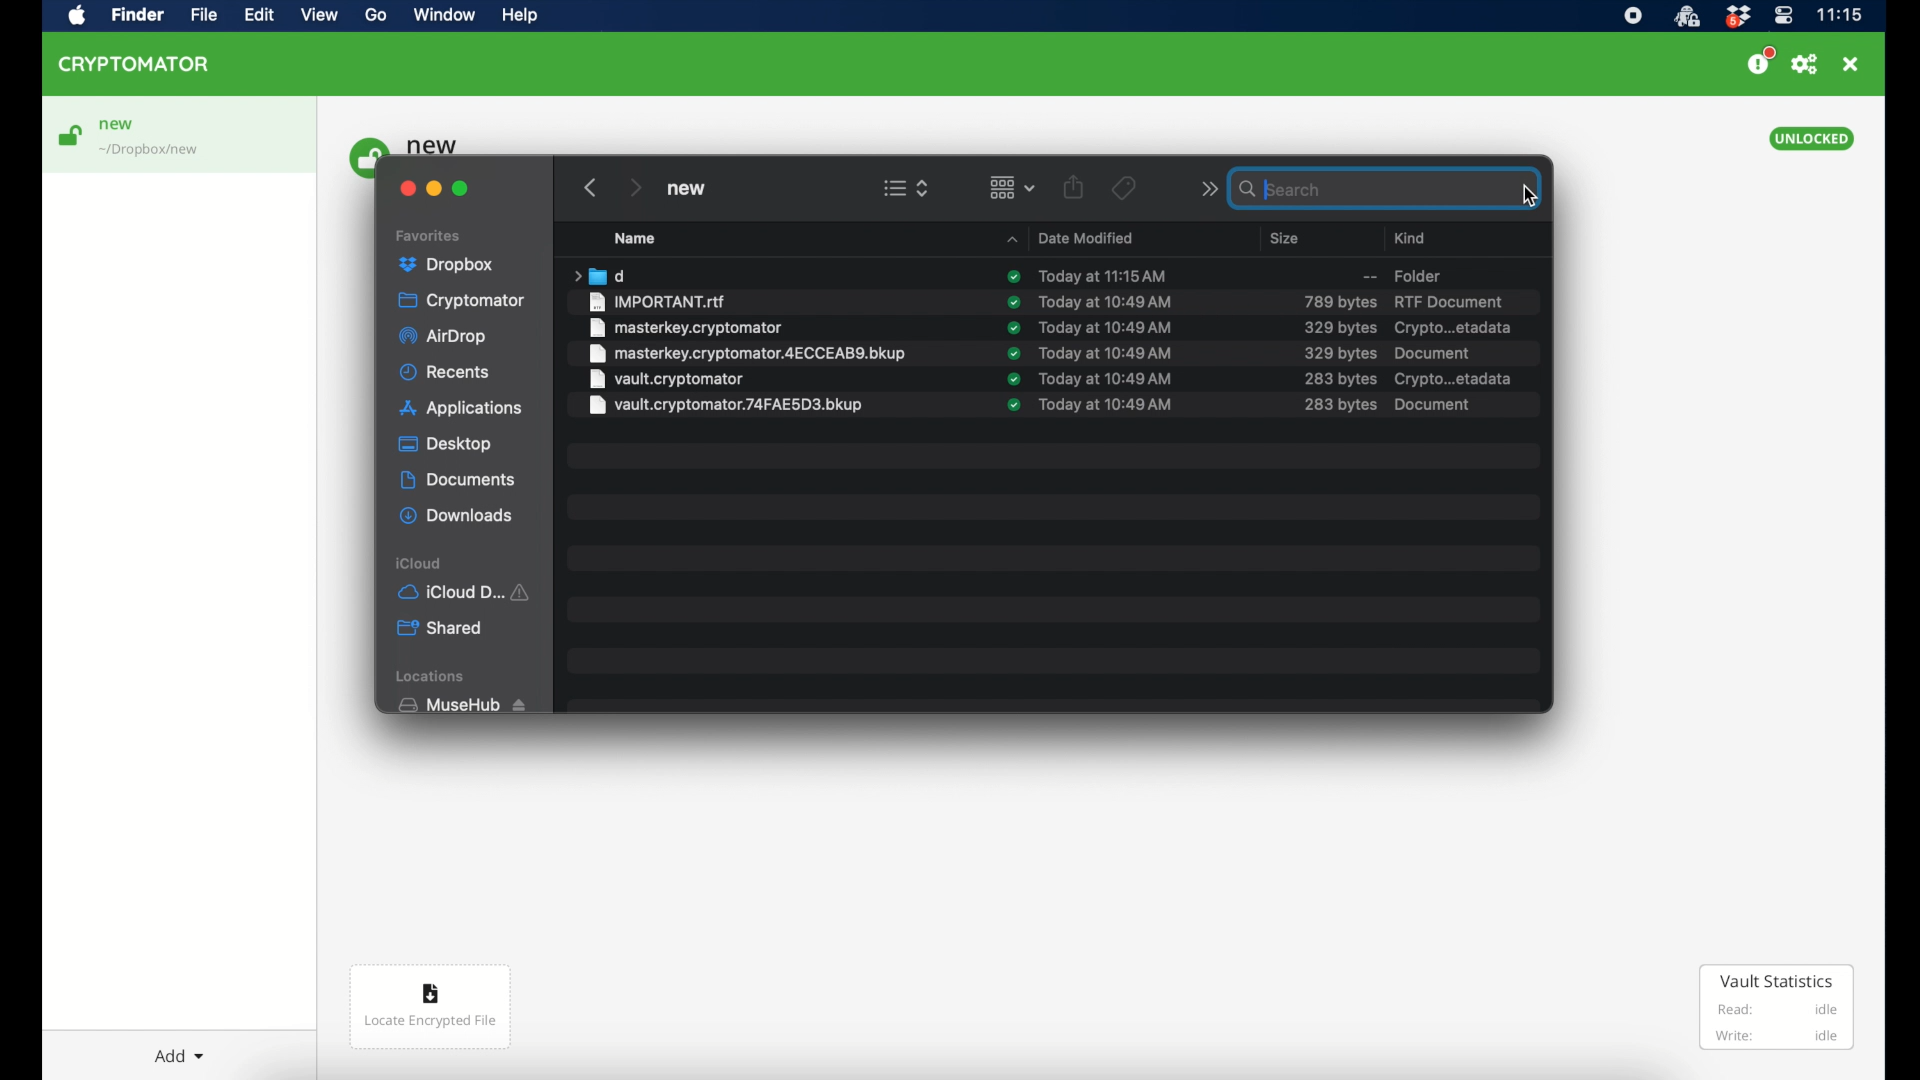  Describe the element at coordinates (749, 354) in the screenshot. I see `file` at that location.